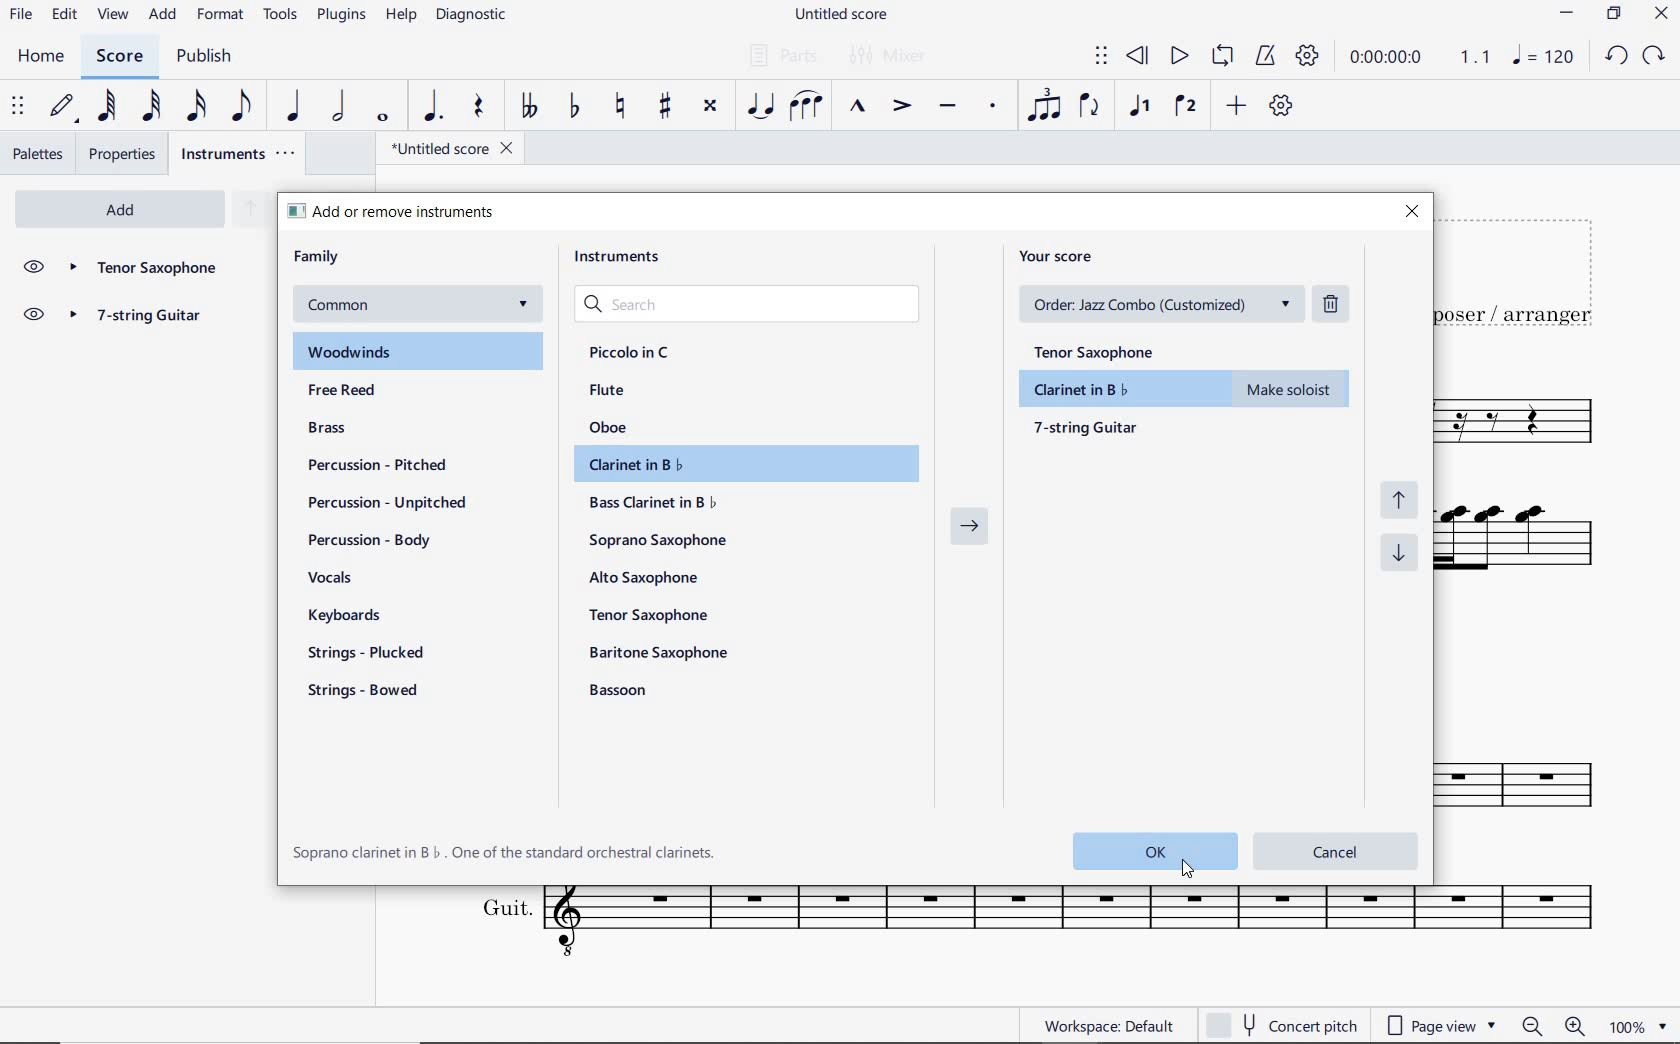 This screenshot has height=1044, width=1680. I want to click on VIEW, so click(115, 16).